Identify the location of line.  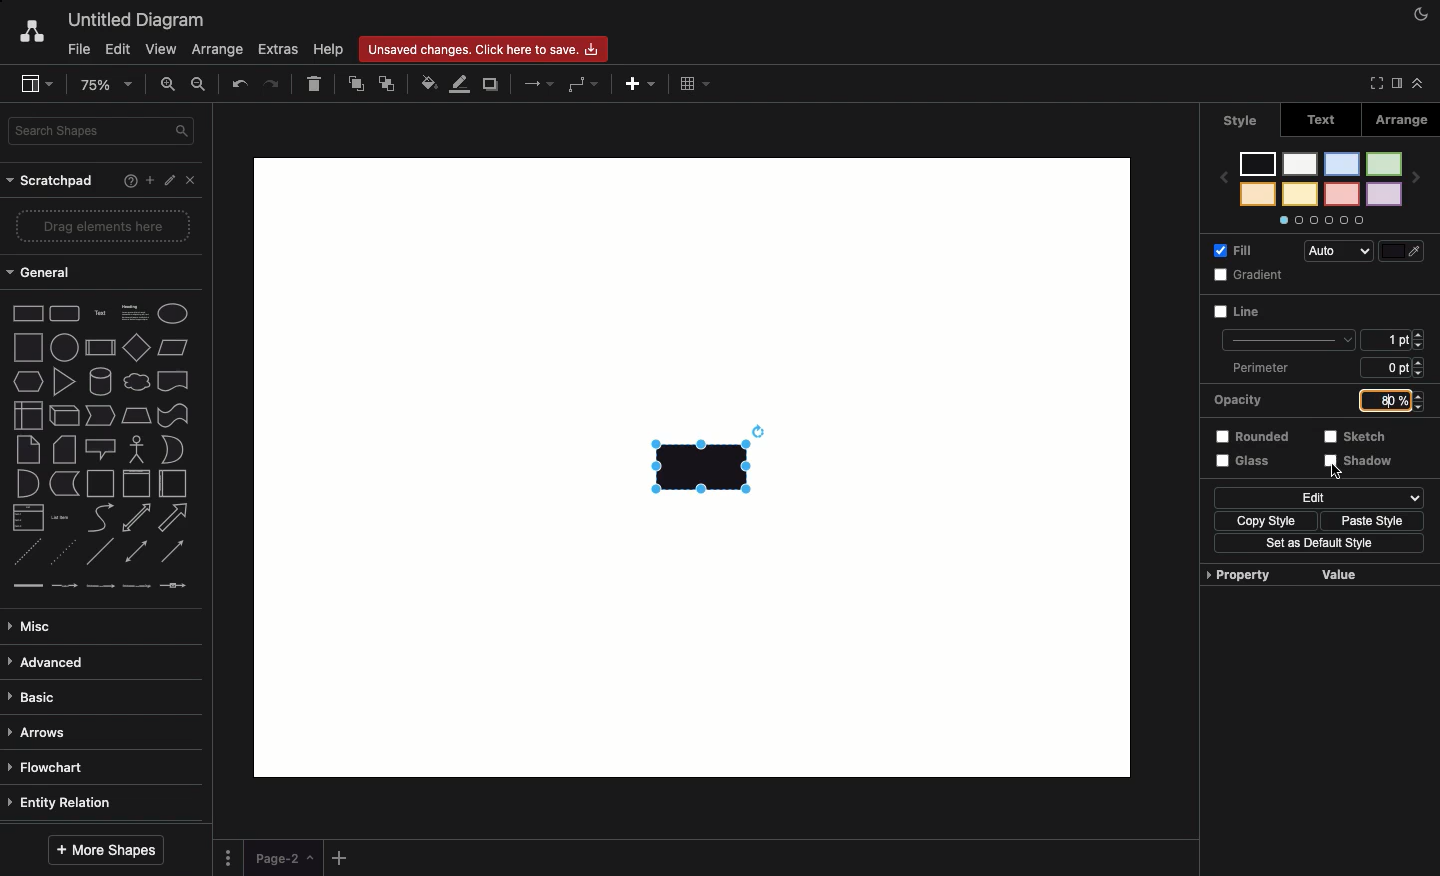
(99, 553).